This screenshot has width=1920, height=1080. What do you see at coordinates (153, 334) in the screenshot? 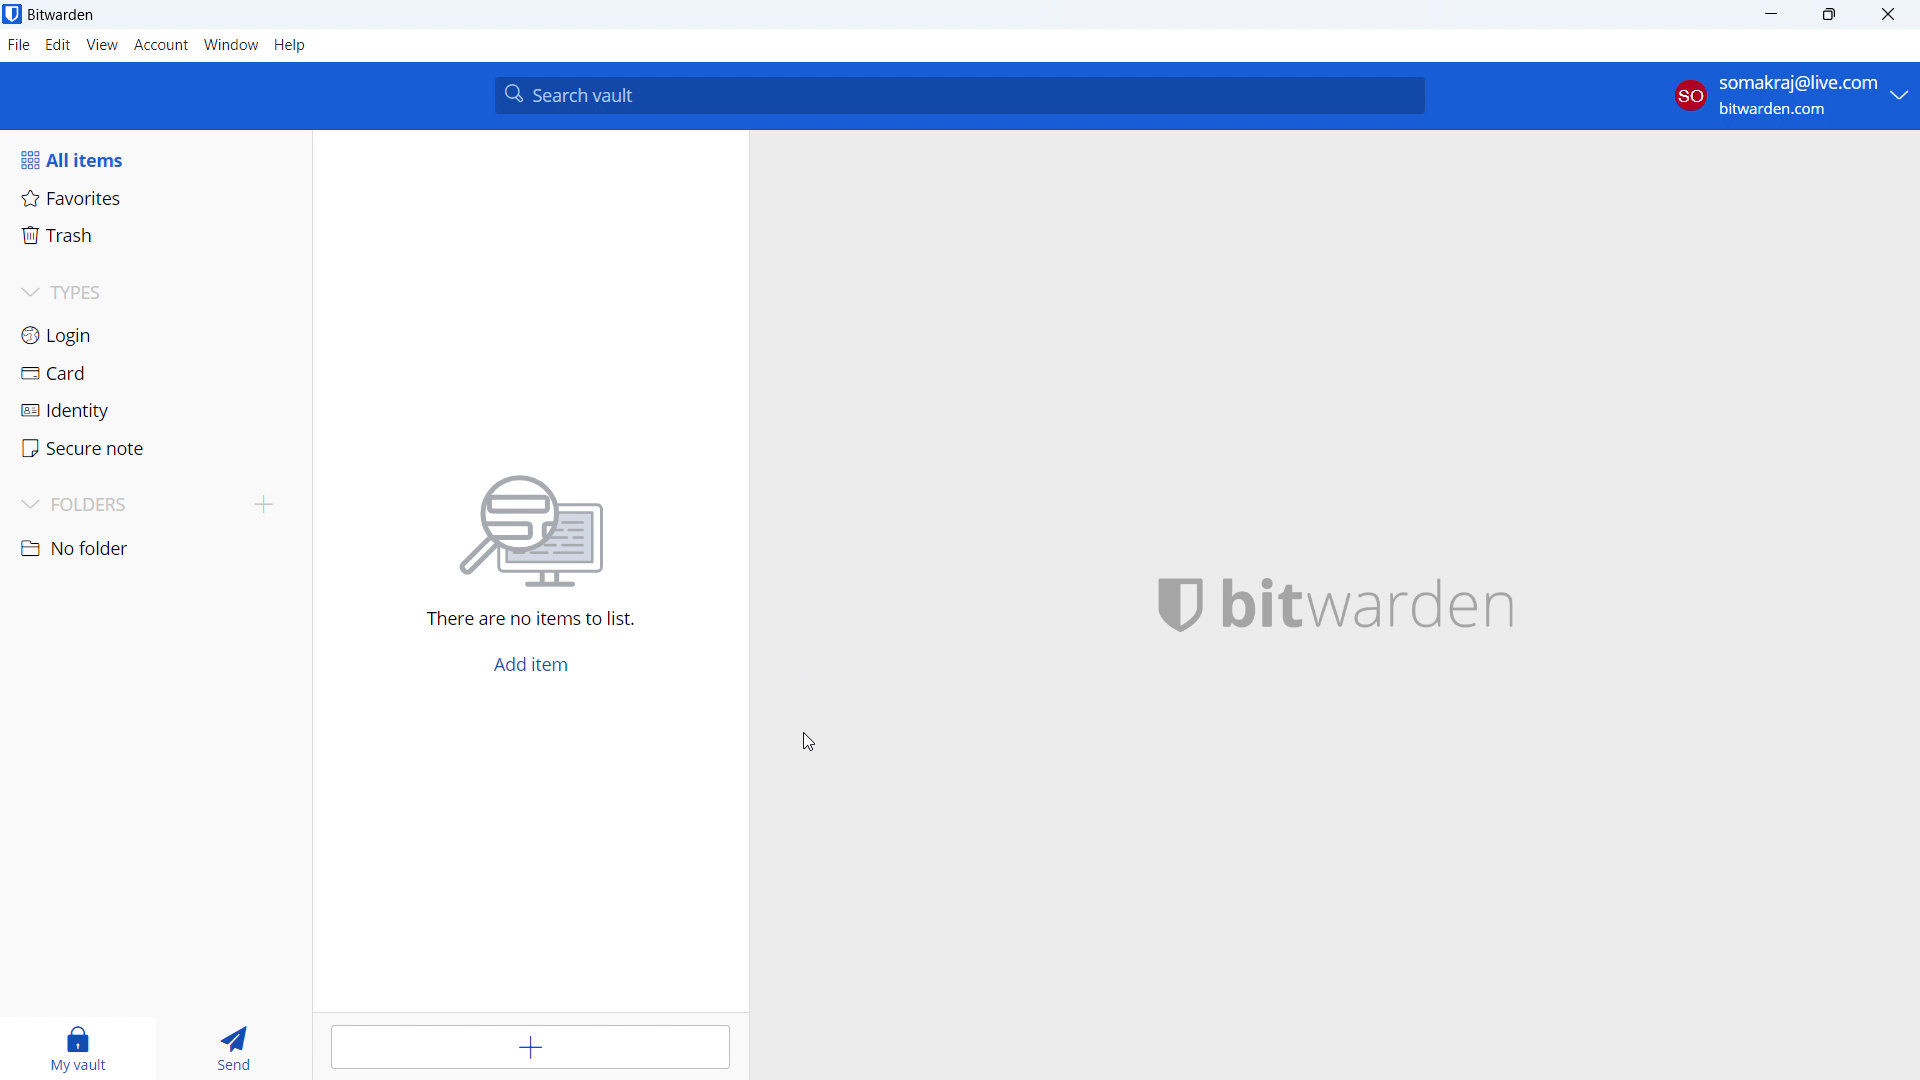
I see `login` at bounding box center [153, 334].